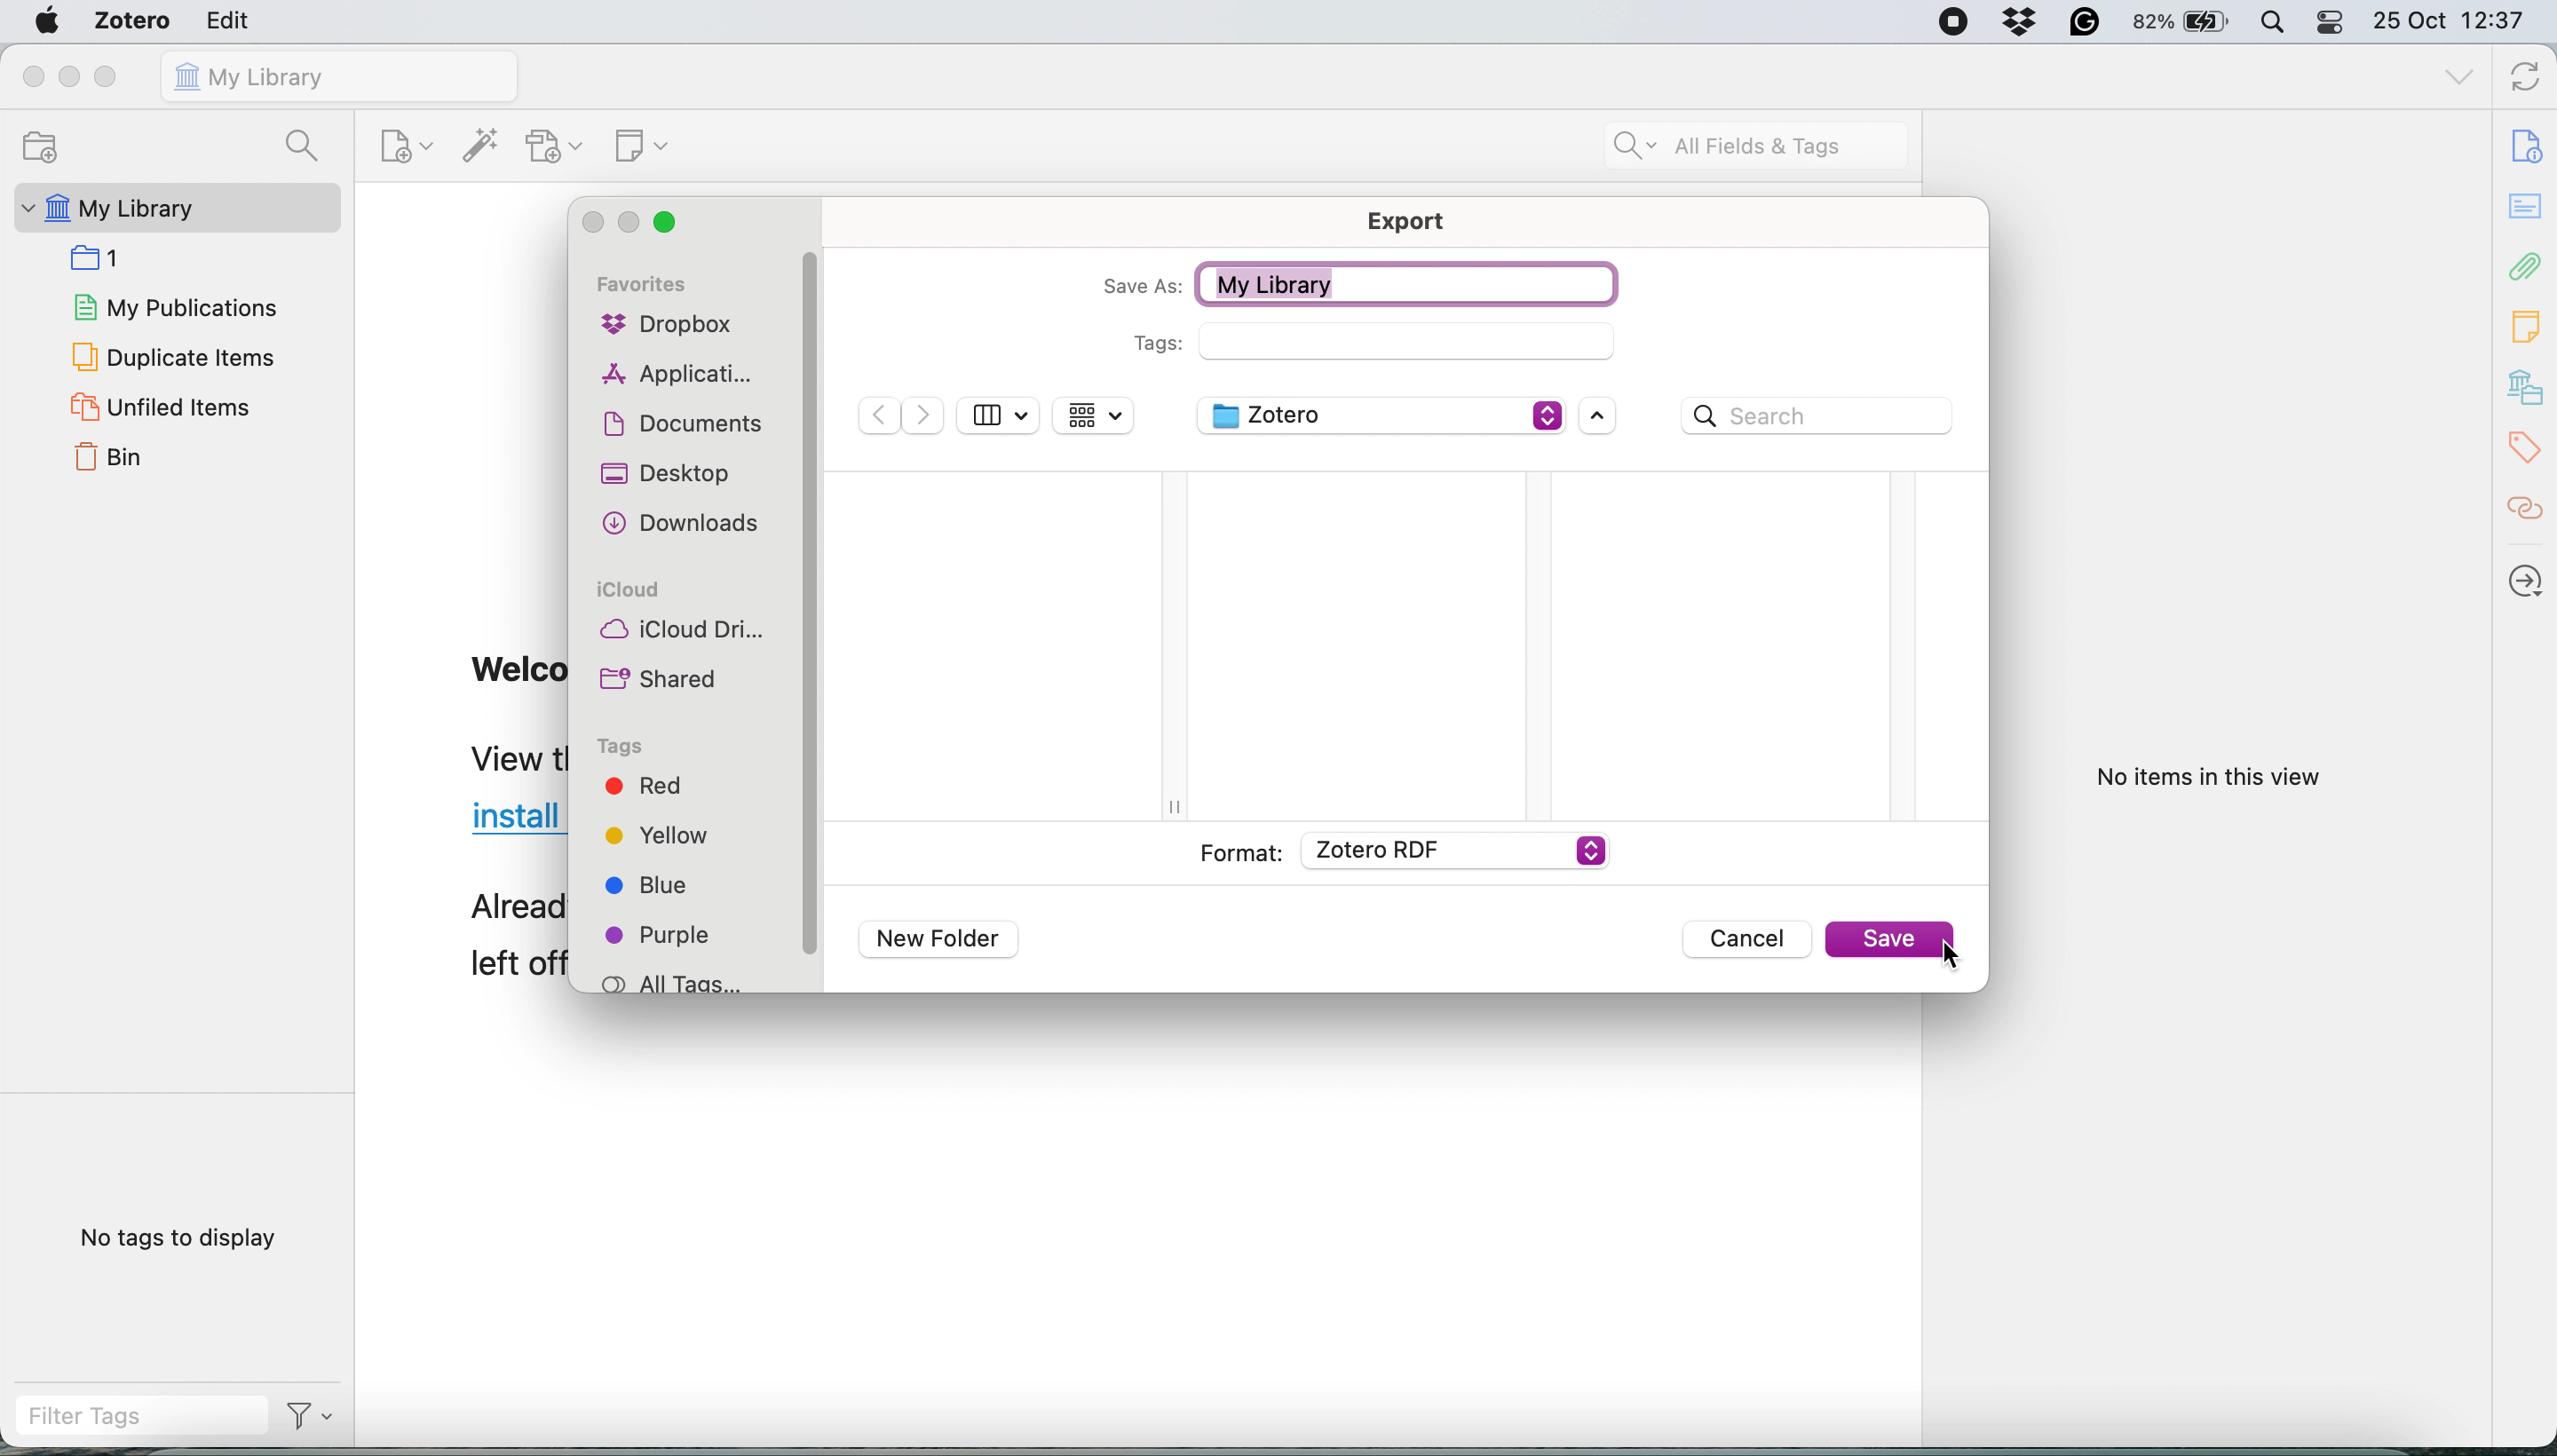 The height and width of the screenshot is (1456, 2557). Describe the element at coordinates (925, 416) in the screenshot. I see `Forward` at that location.